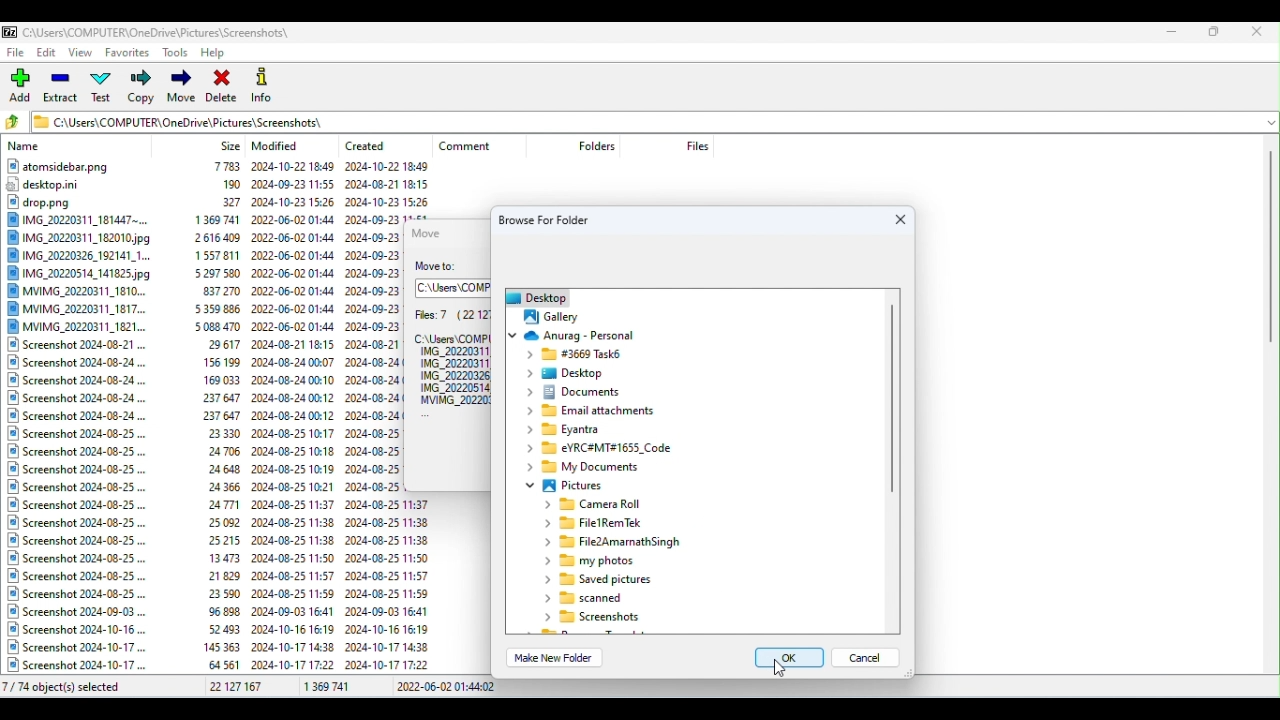  What do you see at coordinates (558, 658) in the screenshot?
I see `Make new folder` at bounding box center [558, 658].